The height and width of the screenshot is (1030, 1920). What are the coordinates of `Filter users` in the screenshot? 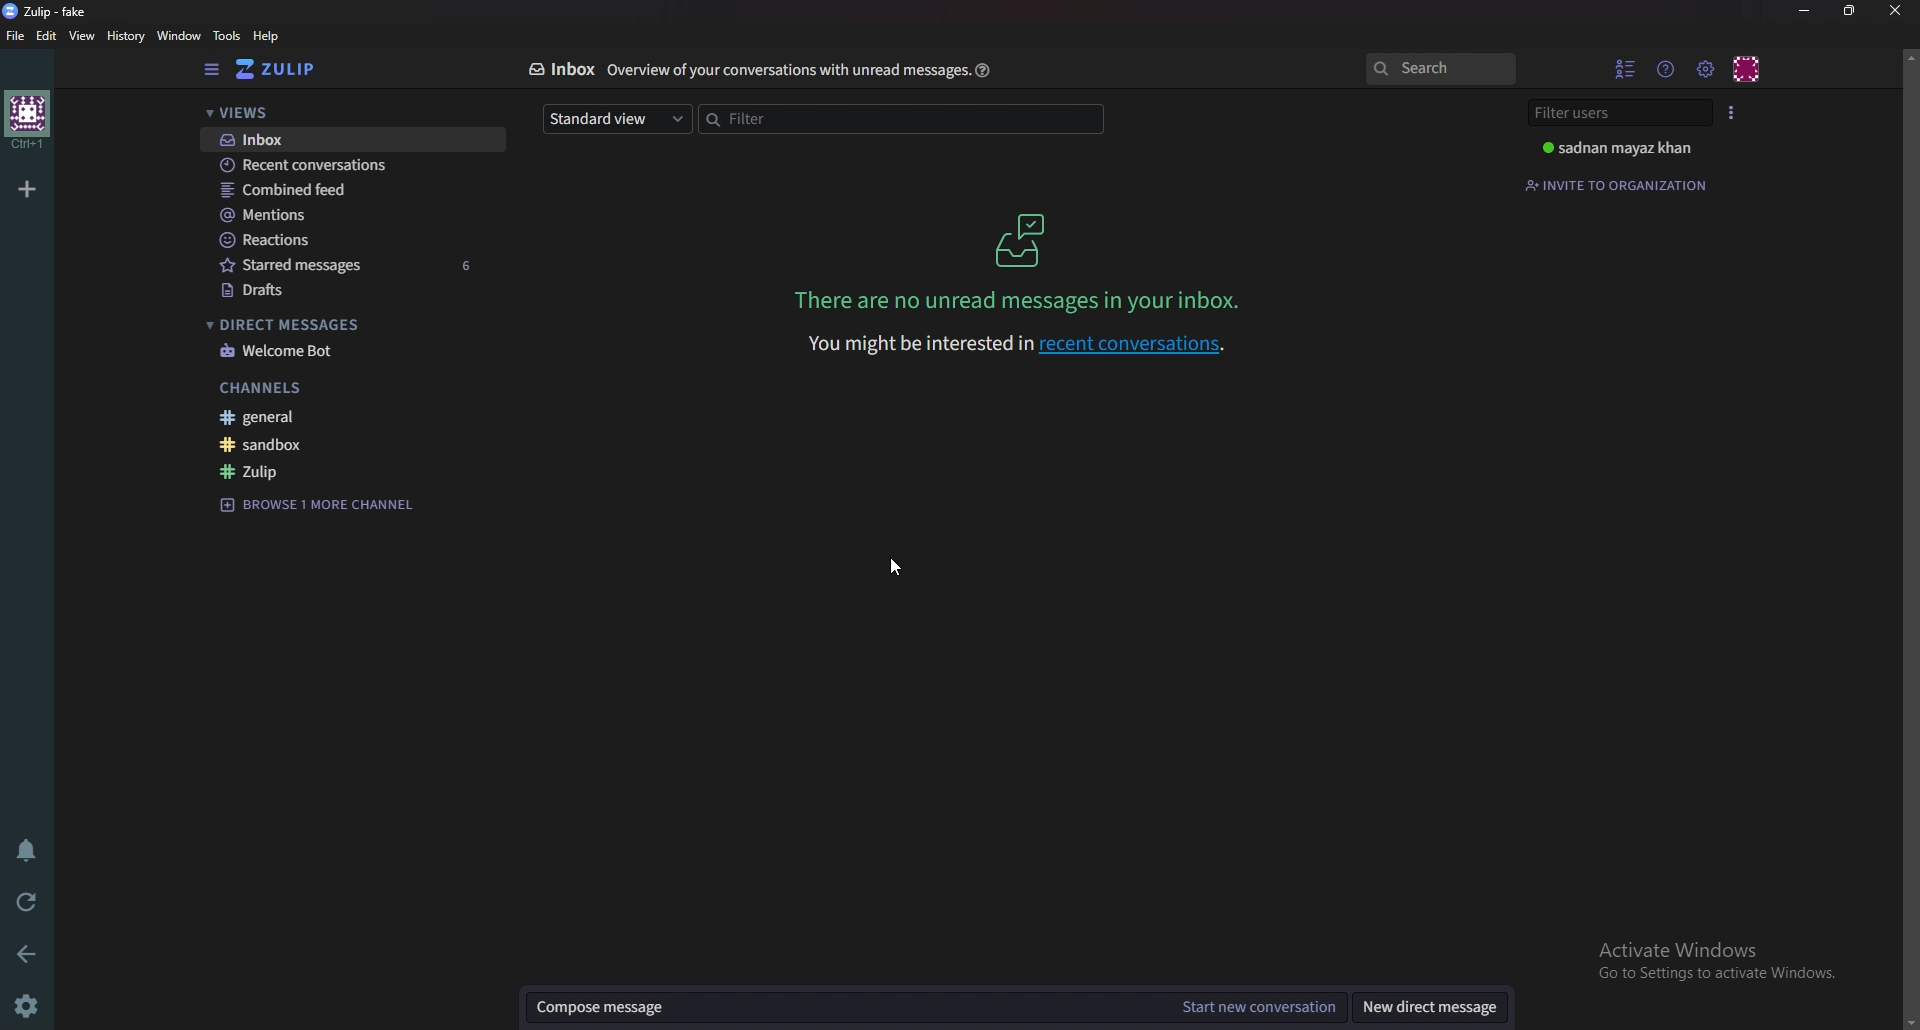 It's located at (1619, 110).